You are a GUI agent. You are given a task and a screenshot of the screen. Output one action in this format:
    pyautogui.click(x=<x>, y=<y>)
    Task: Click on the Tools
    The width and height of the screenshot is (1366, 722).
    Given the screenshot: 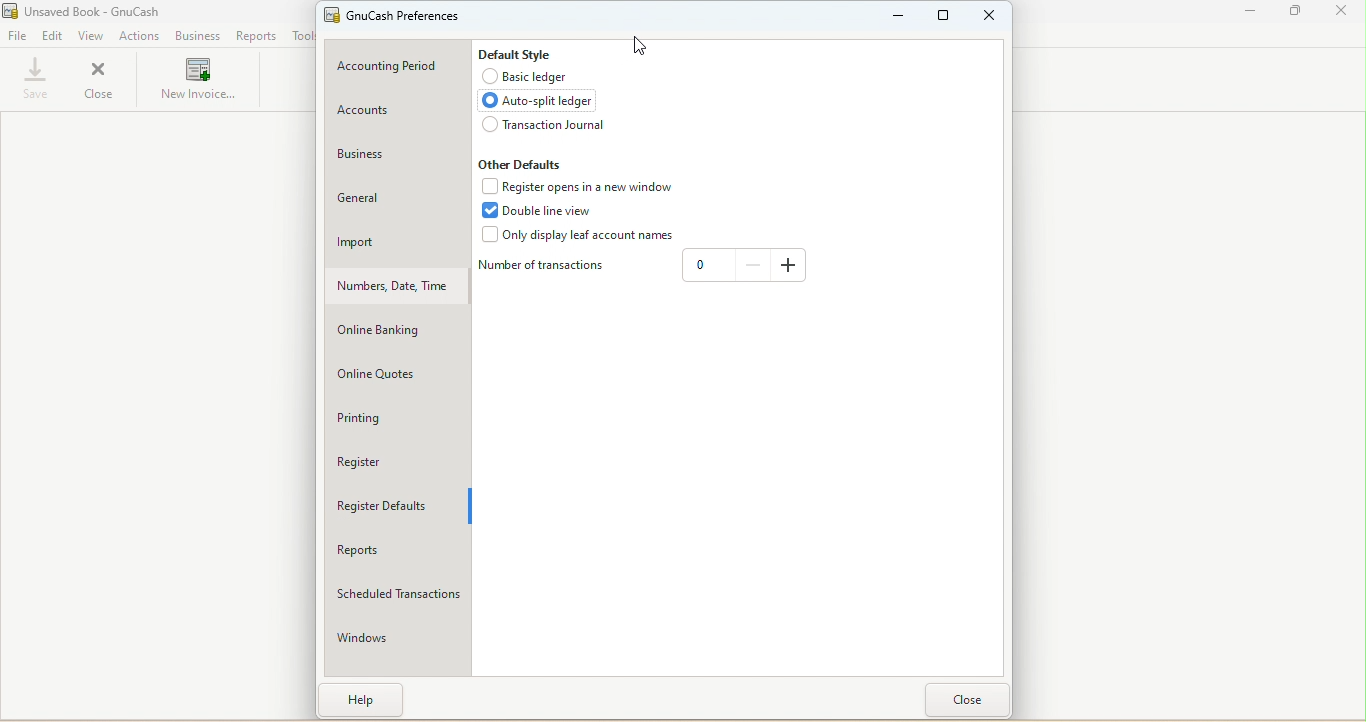 What is the action you would take?
    pyautogui.click(x=302, y=36)
    